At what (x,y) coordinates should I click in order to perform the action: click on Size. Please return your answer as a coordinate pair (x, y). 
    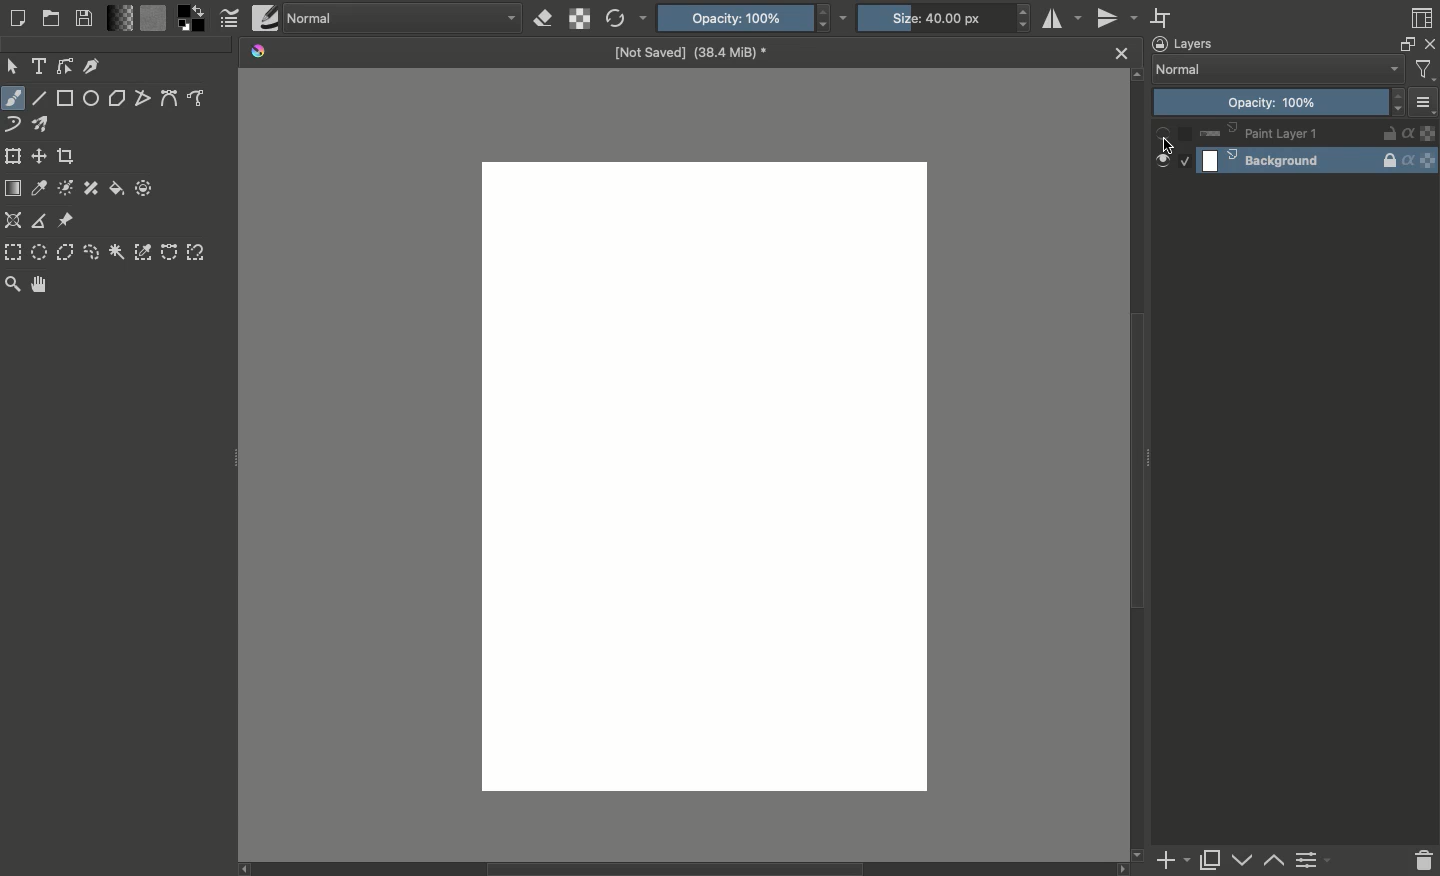
    Looking at the image, I should click on (936, 17).